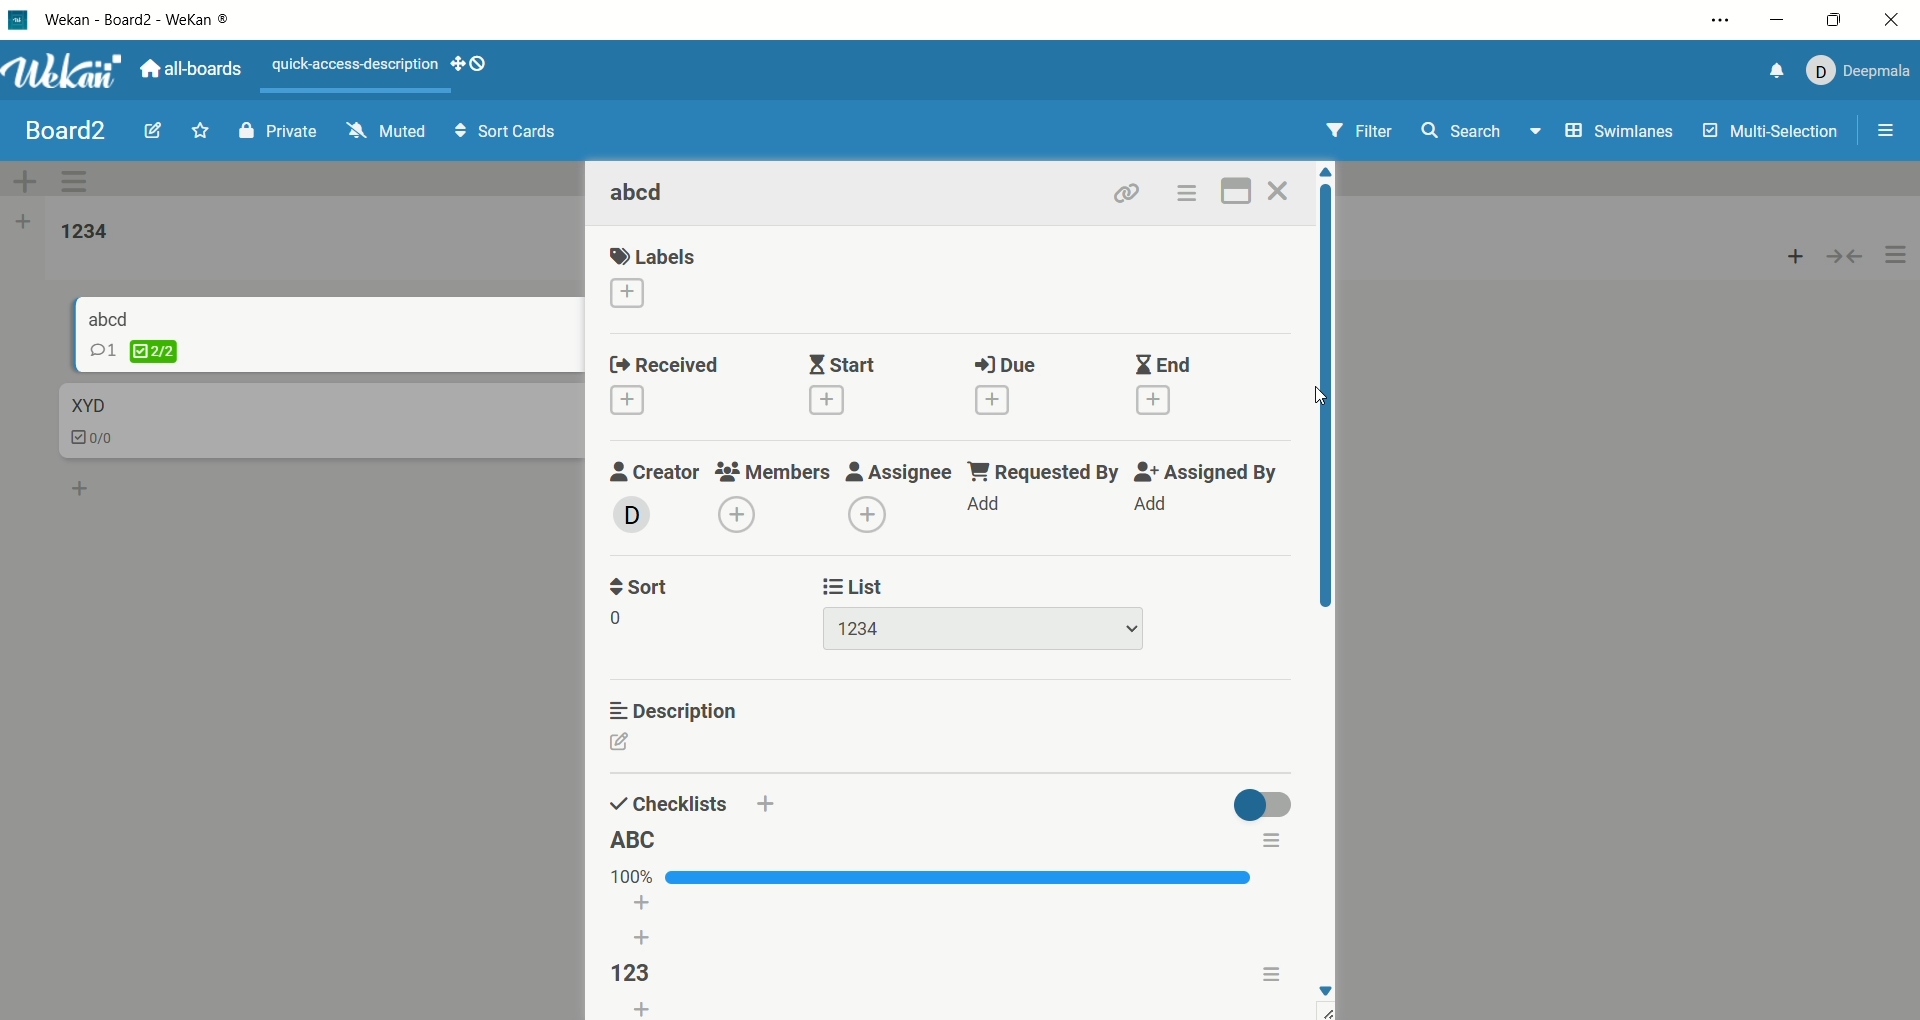 The width and height of the screenshot is (1920, 1020). What do you see at coordinates (765, 805) in the screenshot?
I see `` at bounding box center [765, 805].